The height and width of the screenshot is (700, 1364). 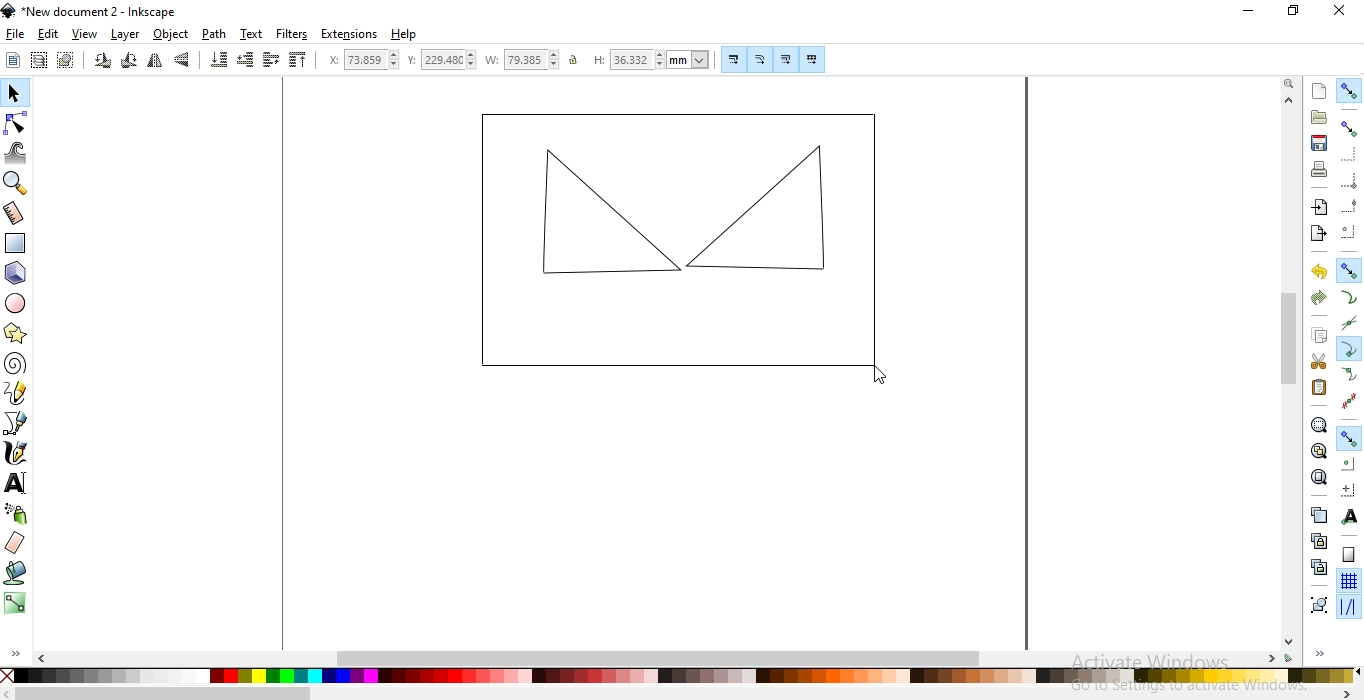 What do you see at coordinates (1252, 12) in the screenshot?
I see `minimize` at bounding box center [1252, 12].